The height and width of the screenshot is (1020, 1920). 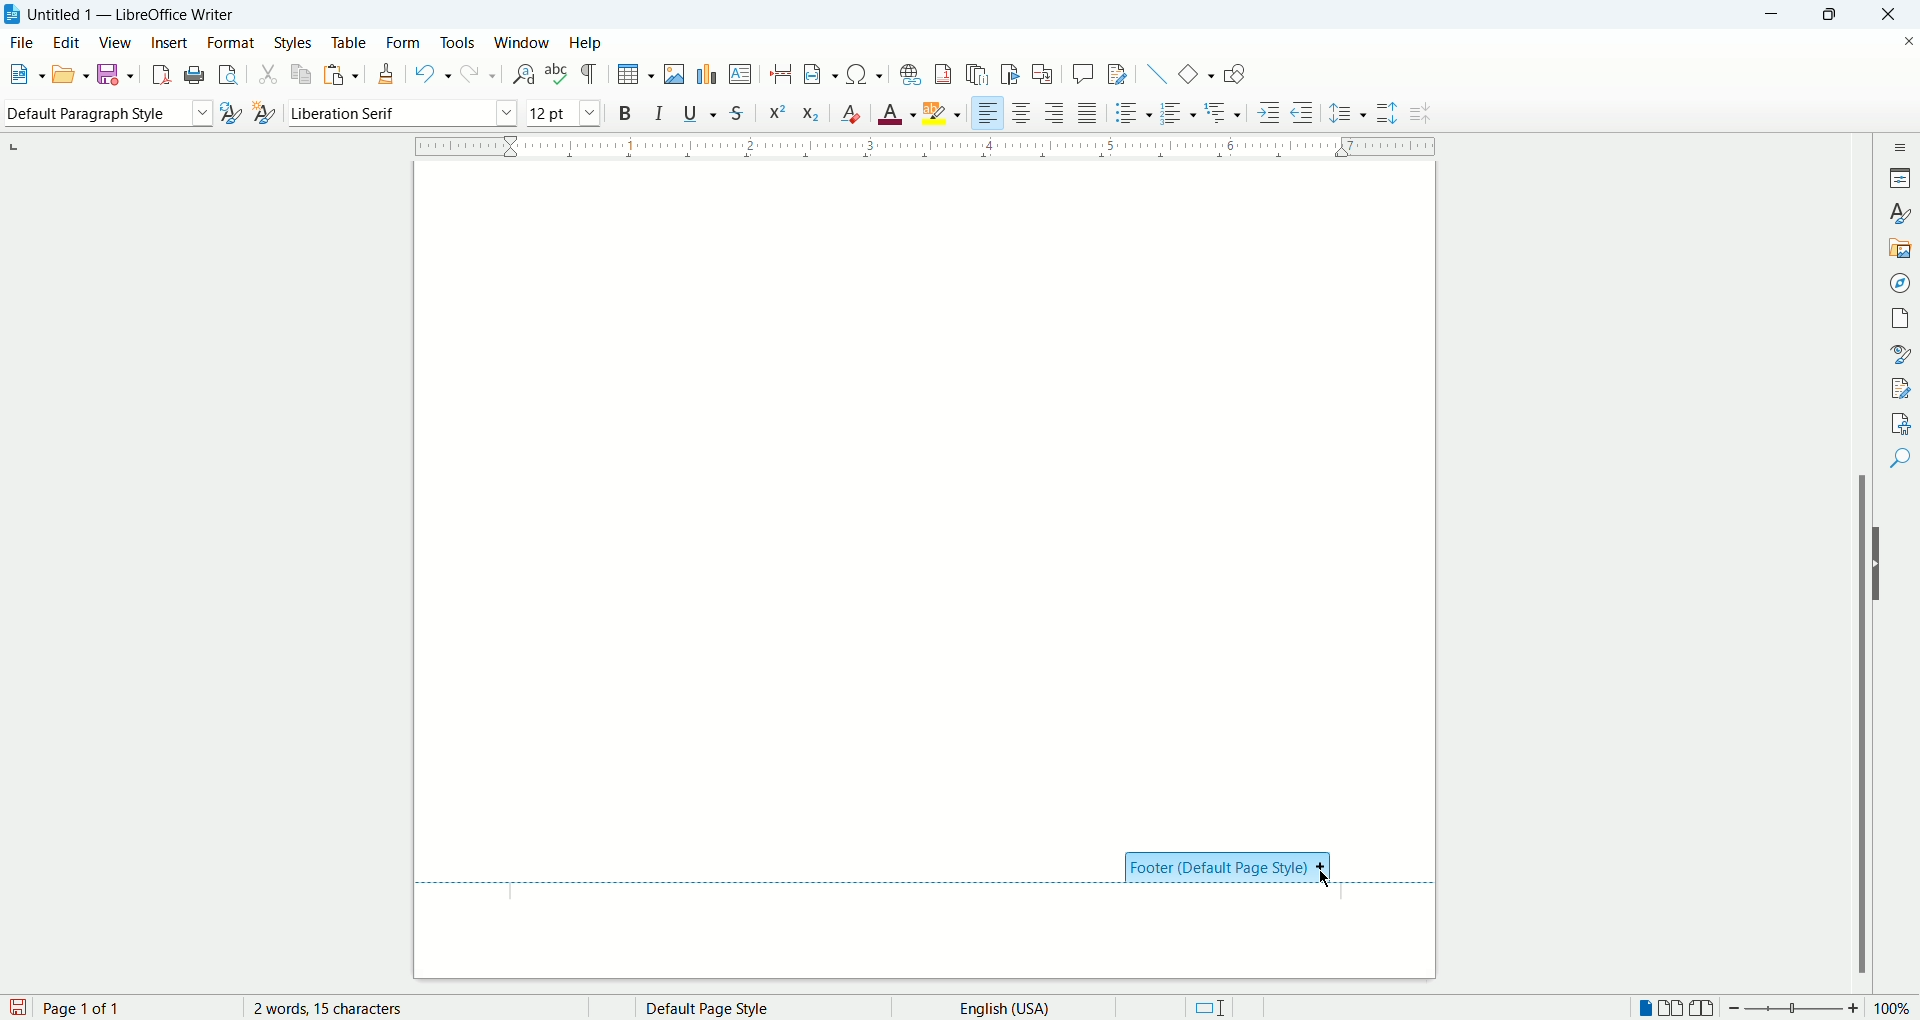 What do you see at coordinates (1675, 1009) in the screenshot?
I see `double page view` at bounding box center [1675, 1009].